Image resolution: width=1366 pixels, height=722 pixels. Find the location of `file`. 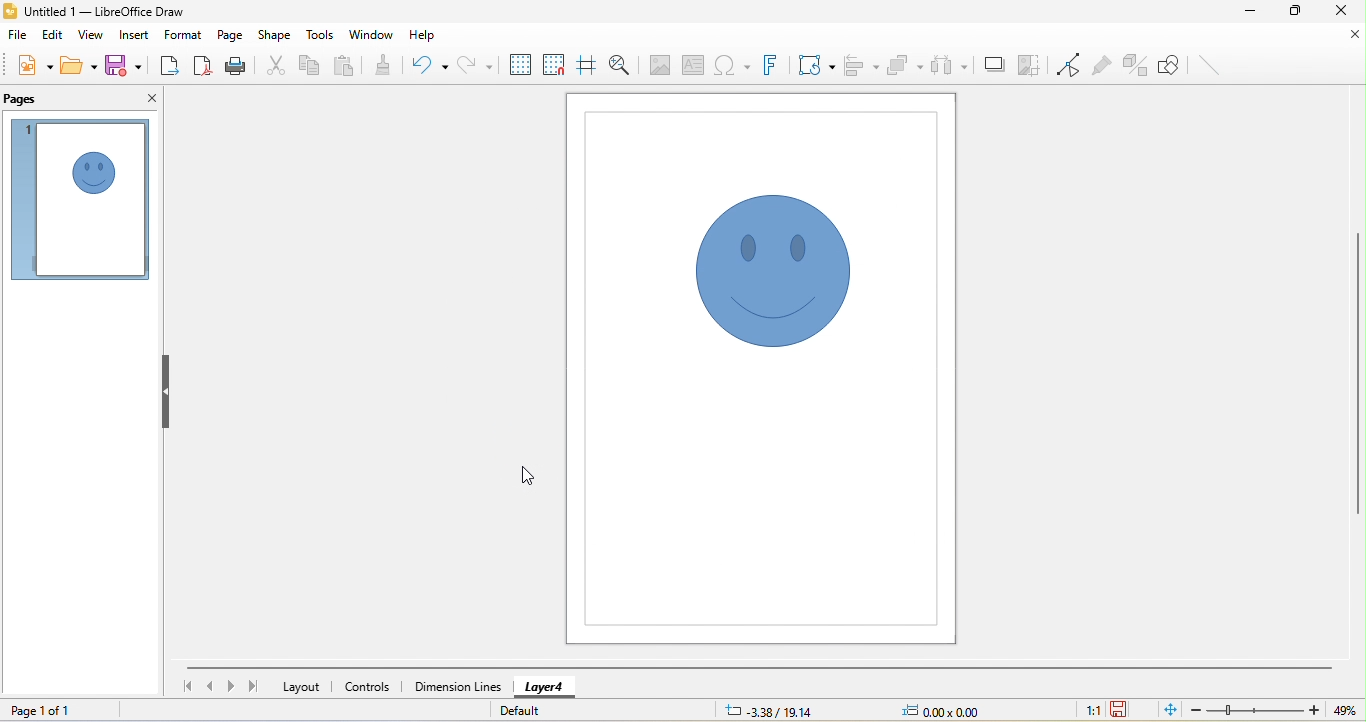

file is located at coordinates (18, 38).